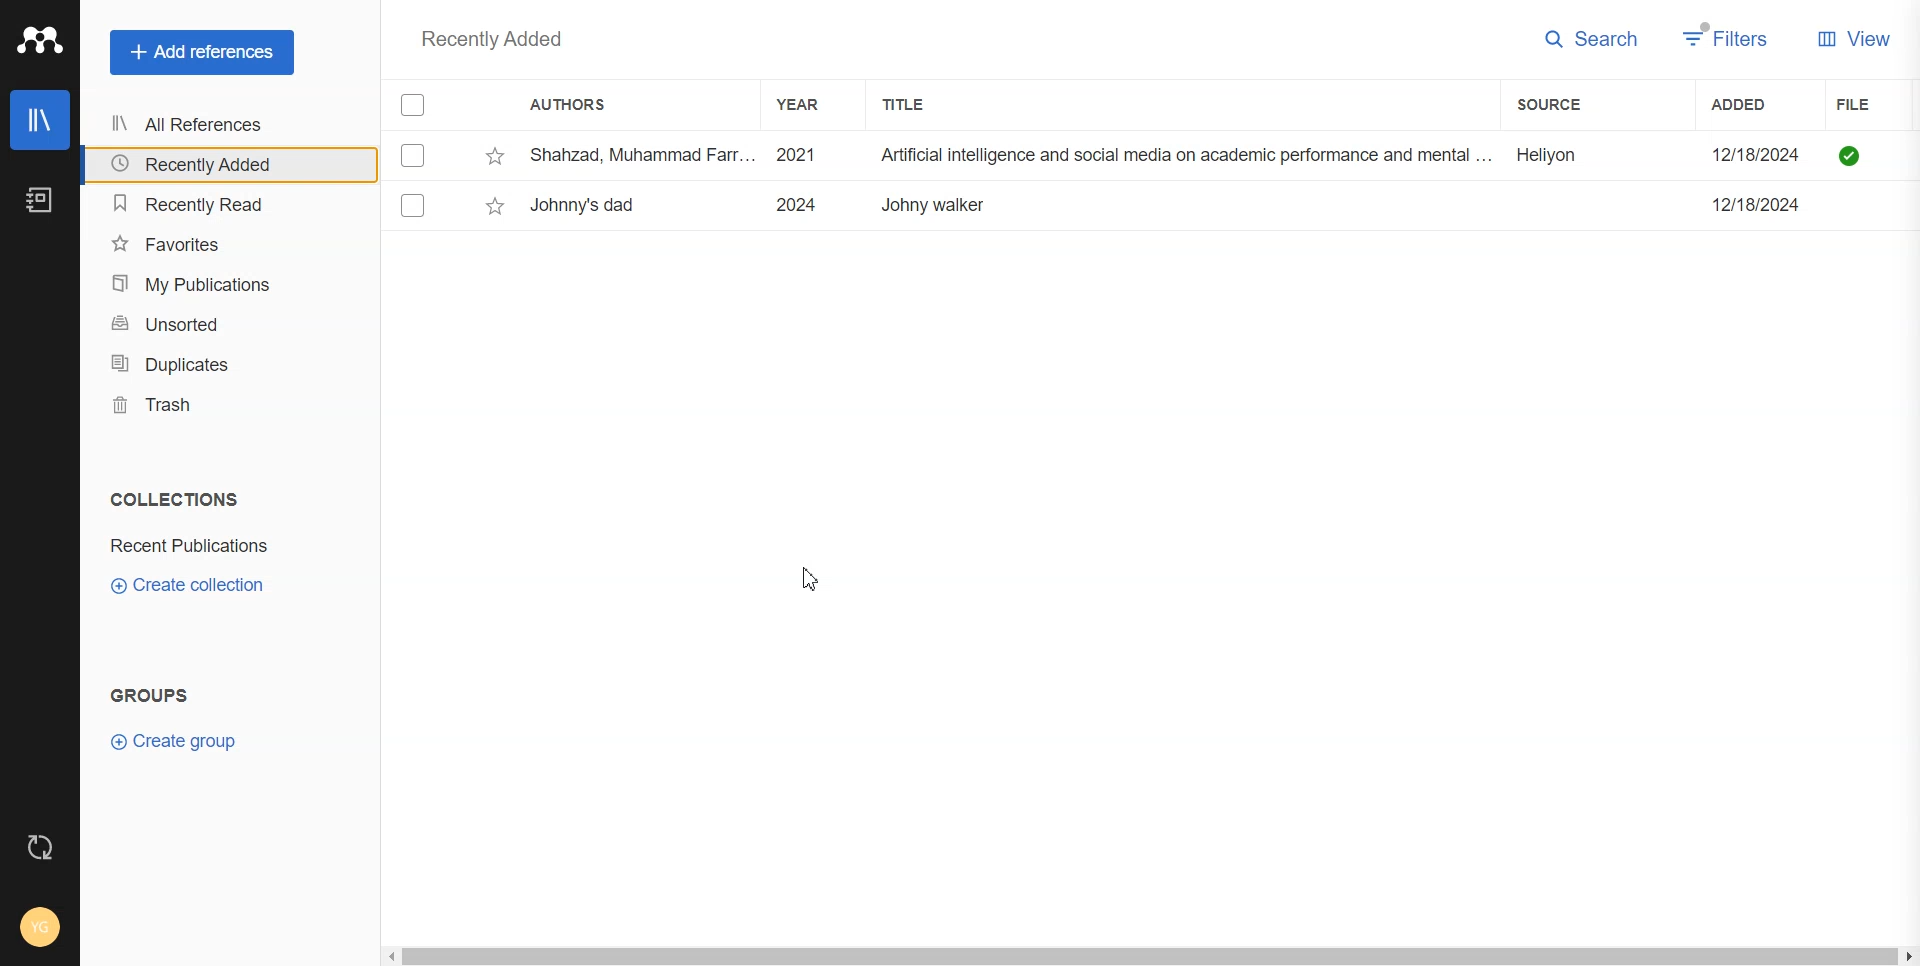 This screenshot has height=966, width=1920. Describe the element at coordinates (162, 694) in the screenshot. I see `GROUPS` at that location.